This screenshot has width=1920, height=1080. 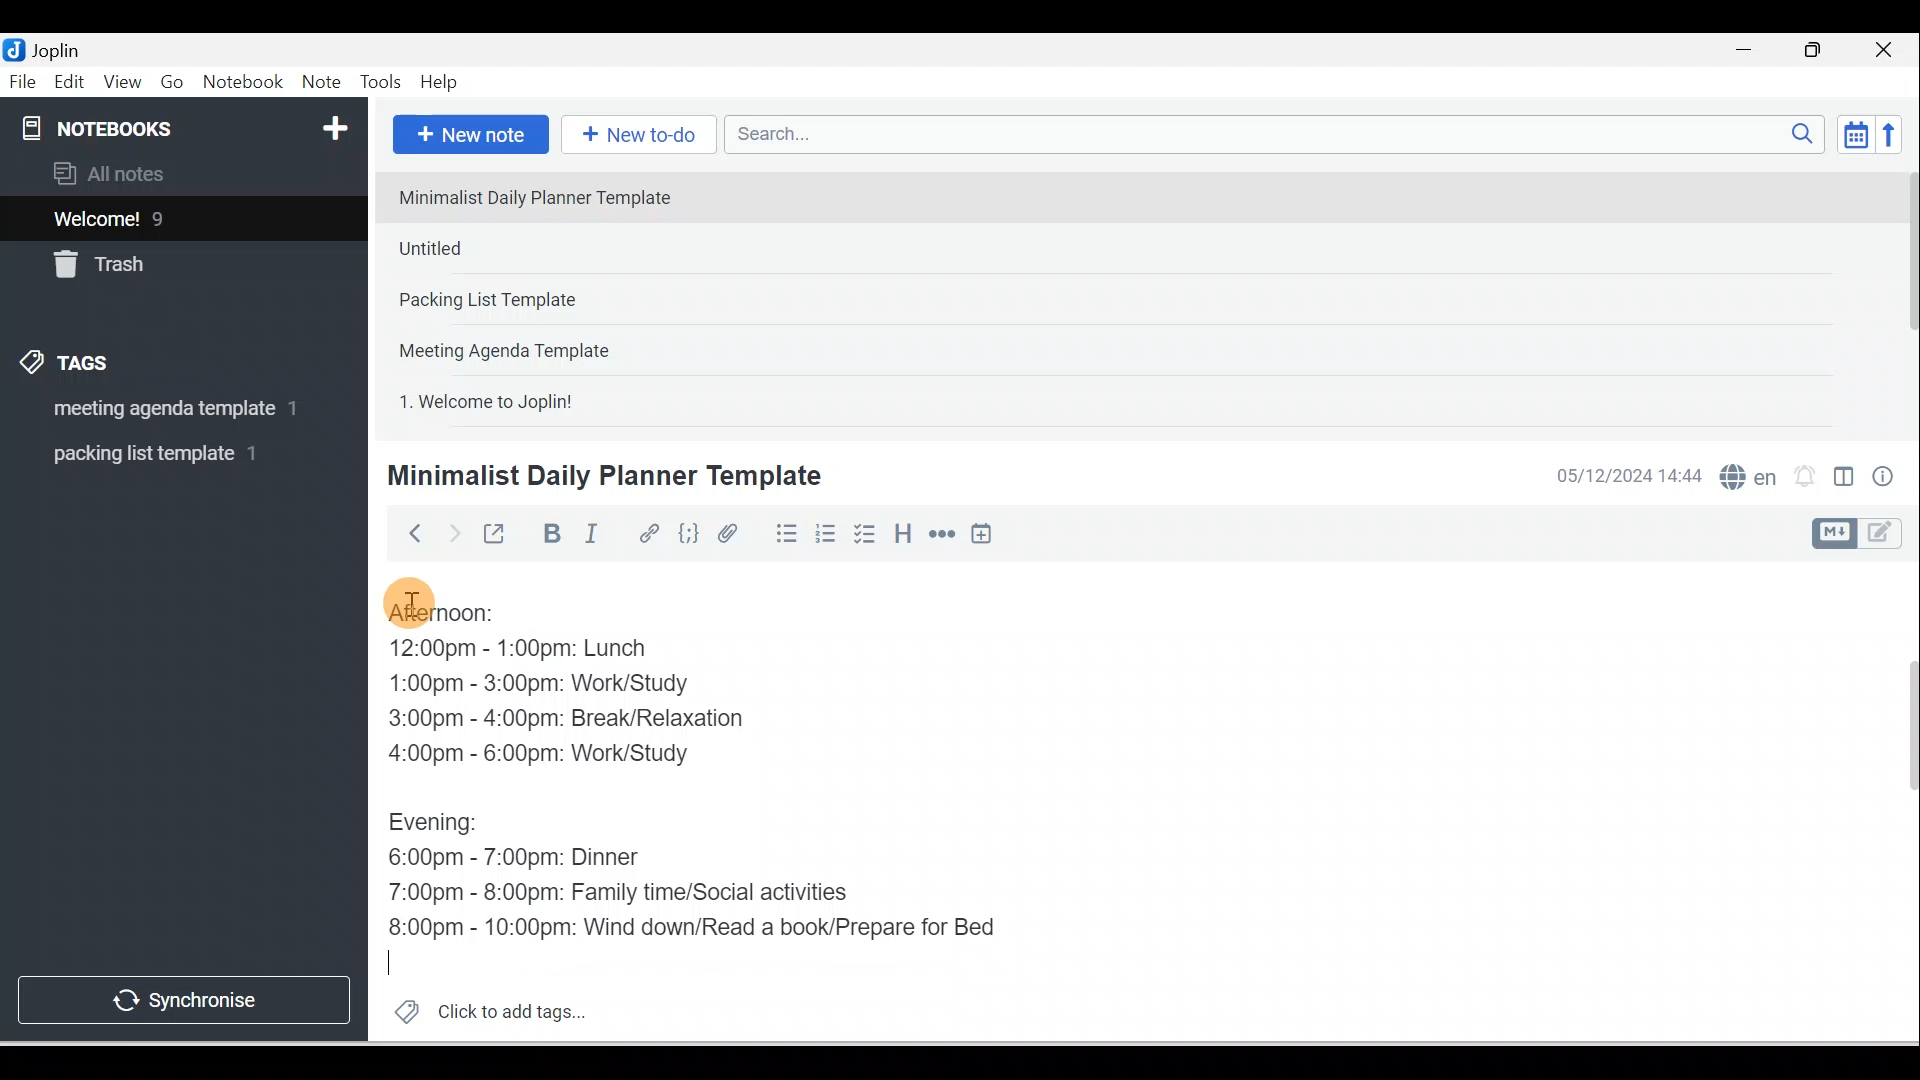 I want to click on 4:00pm - 6:00pm: Work/Study, so click(x=547, y=754).